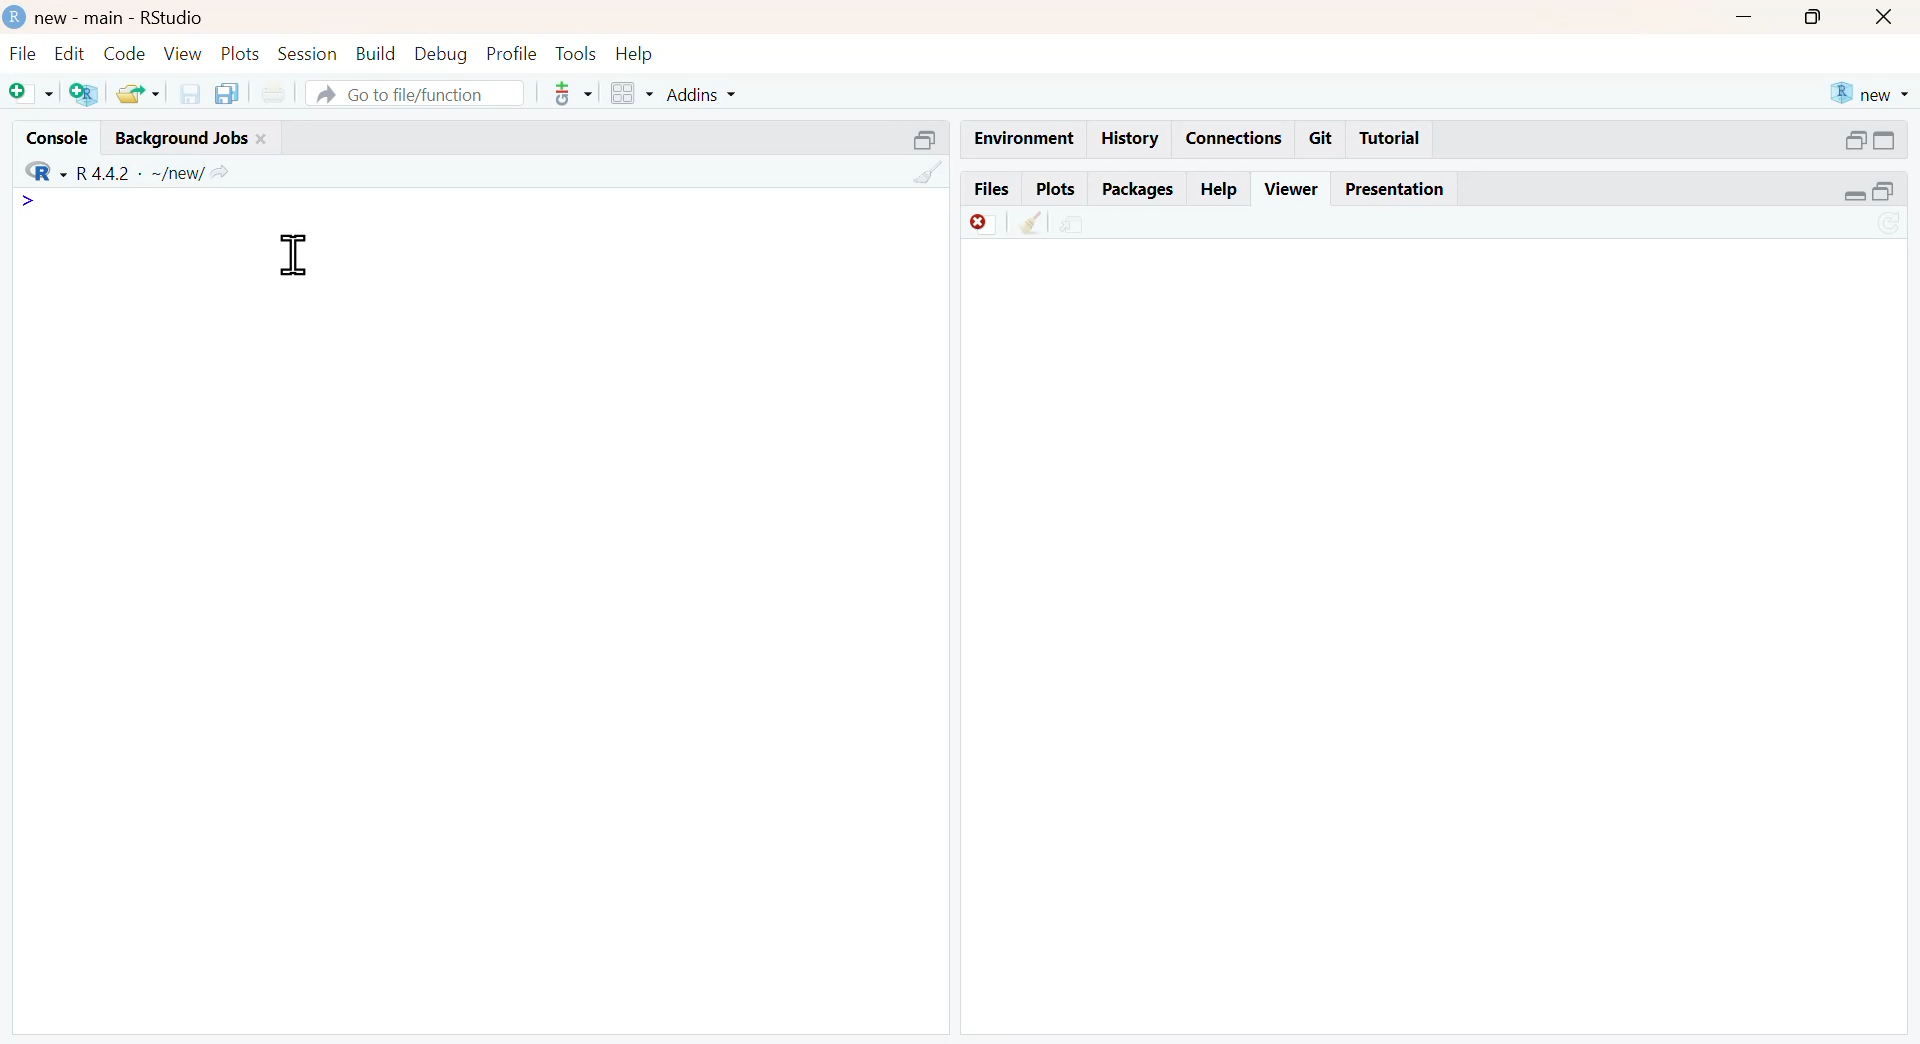 Image resolution: width=1920 pixels, height=1044 pixels. What do you see at coordinates (1035, 222) in the screenshot?
I see `clean` at bounding box center [1035, 222].